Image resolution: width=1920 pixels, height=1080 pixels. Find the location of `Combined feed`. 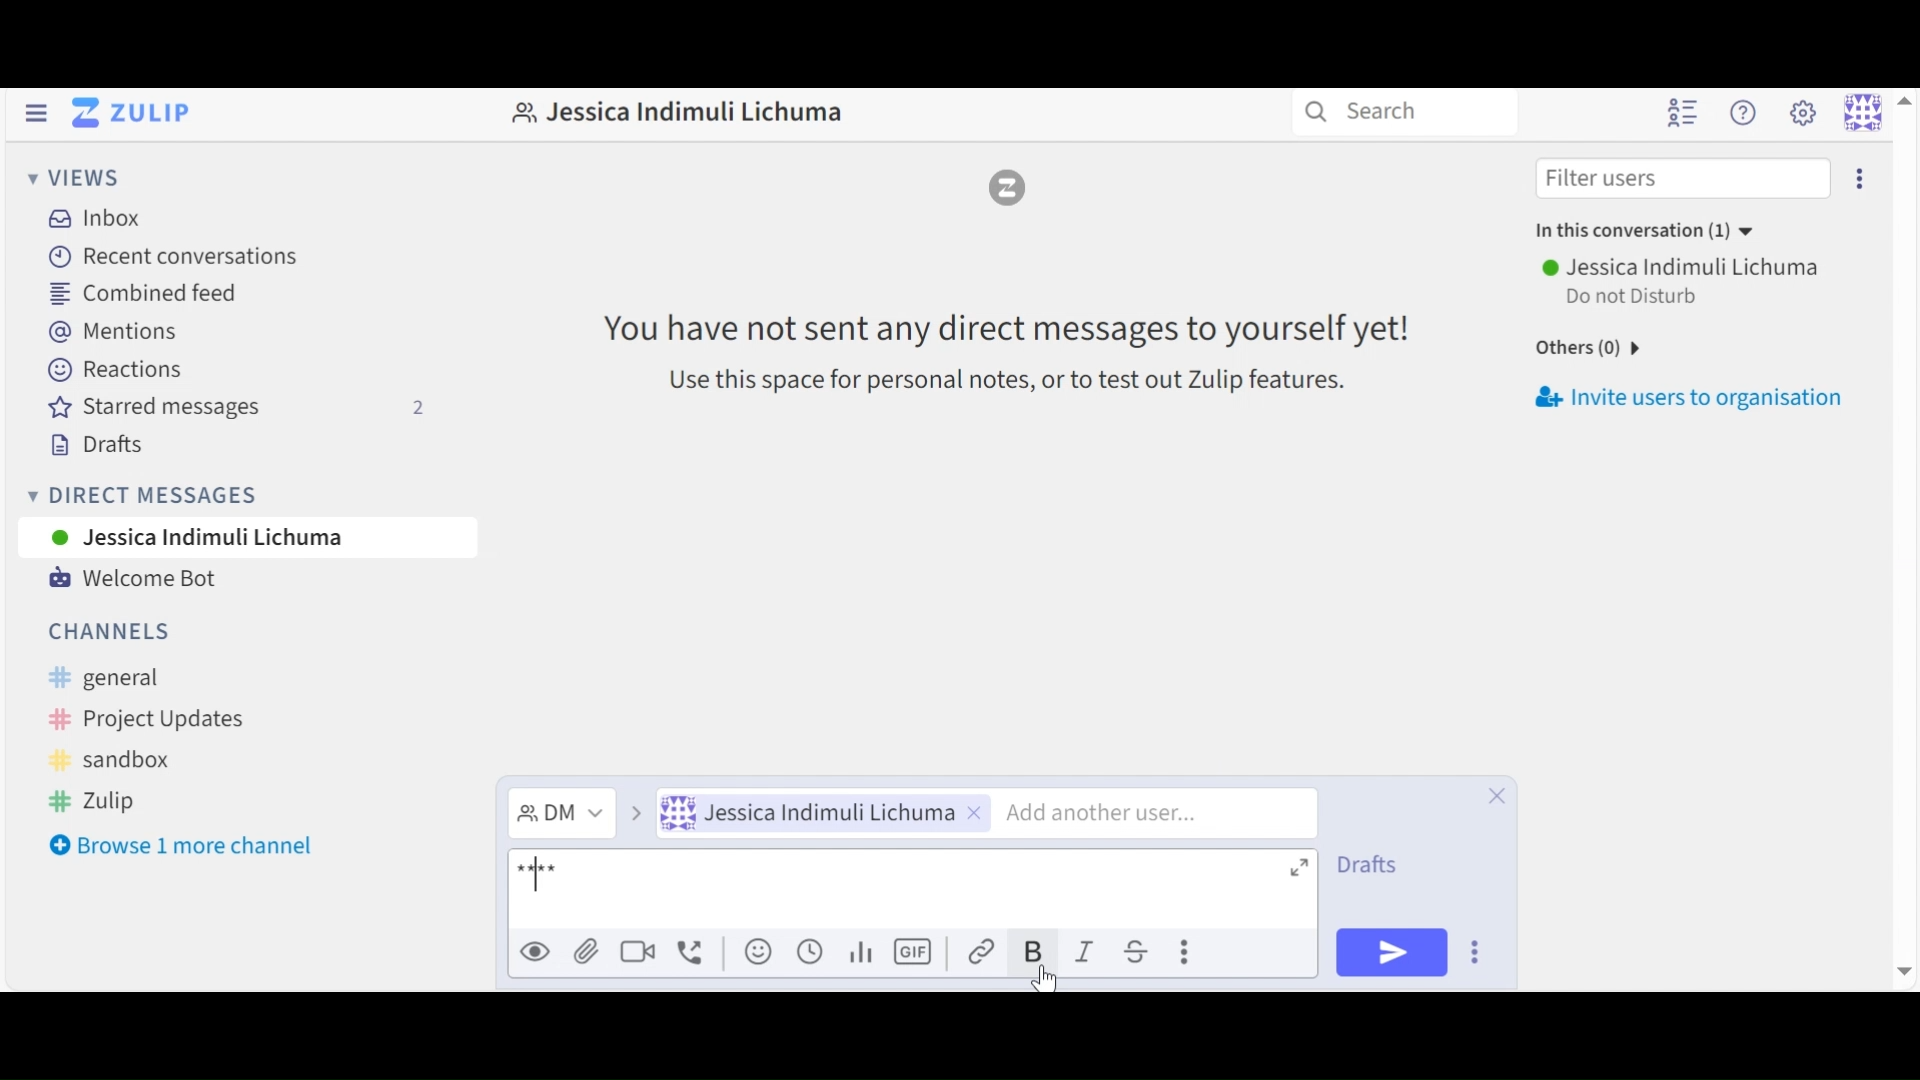

Combined feed is located at coordinates (145, 296).